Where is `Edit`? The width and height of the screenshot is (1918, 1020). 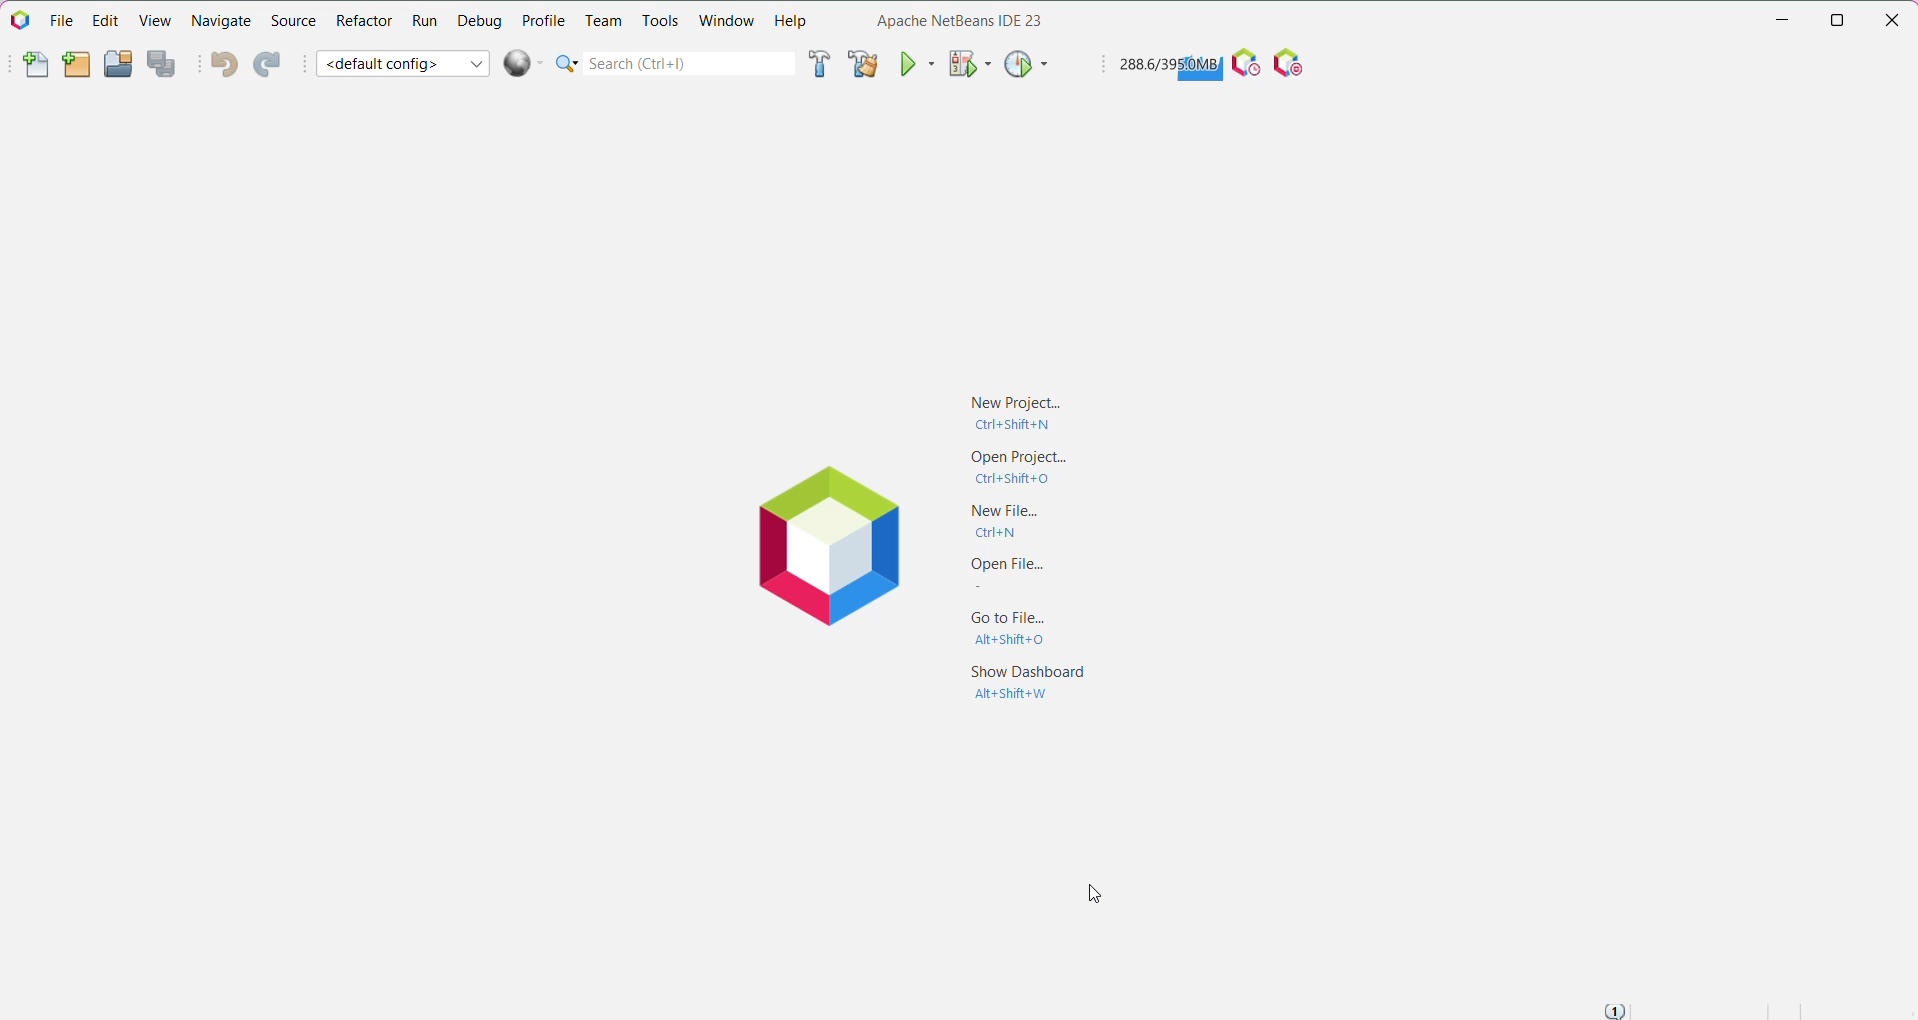 Edit is located at coordinates (102, 22).